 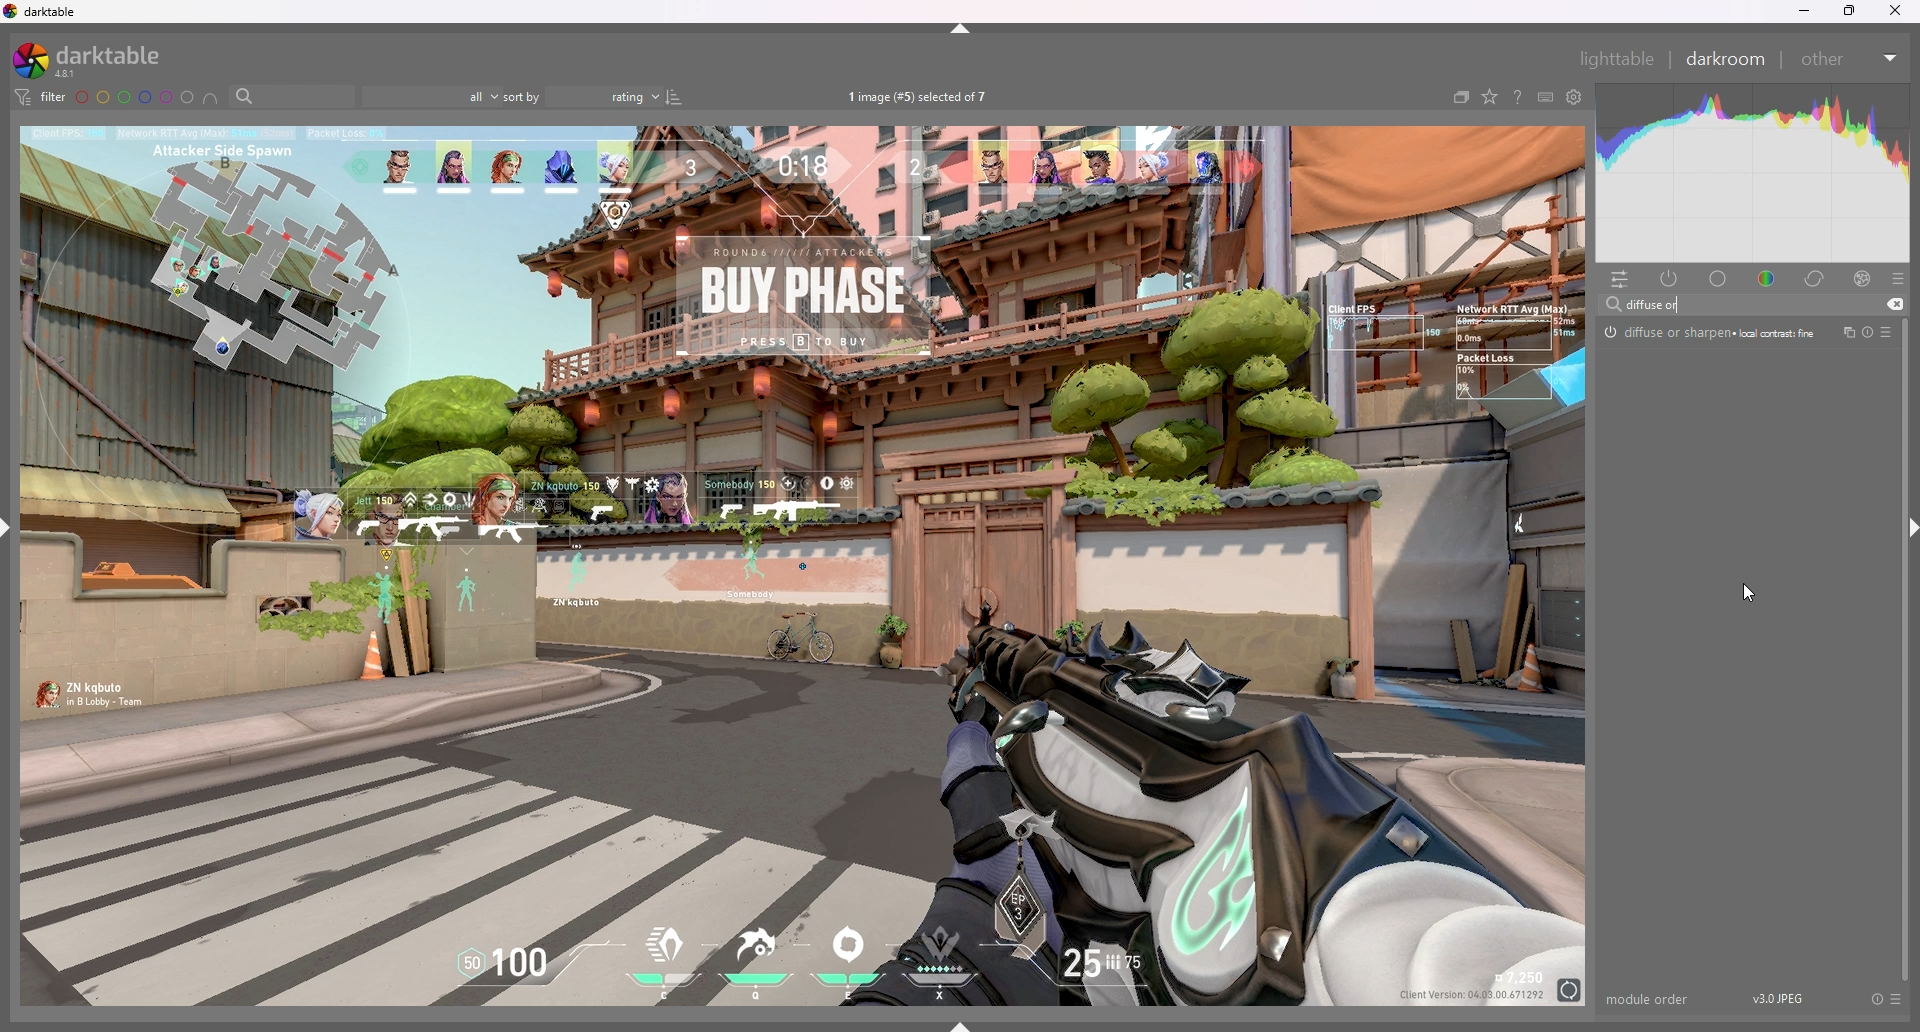 What do you see at coordinates (922, 96) in the screenshot?
I see `images selected` at bounding box center [922, 96].